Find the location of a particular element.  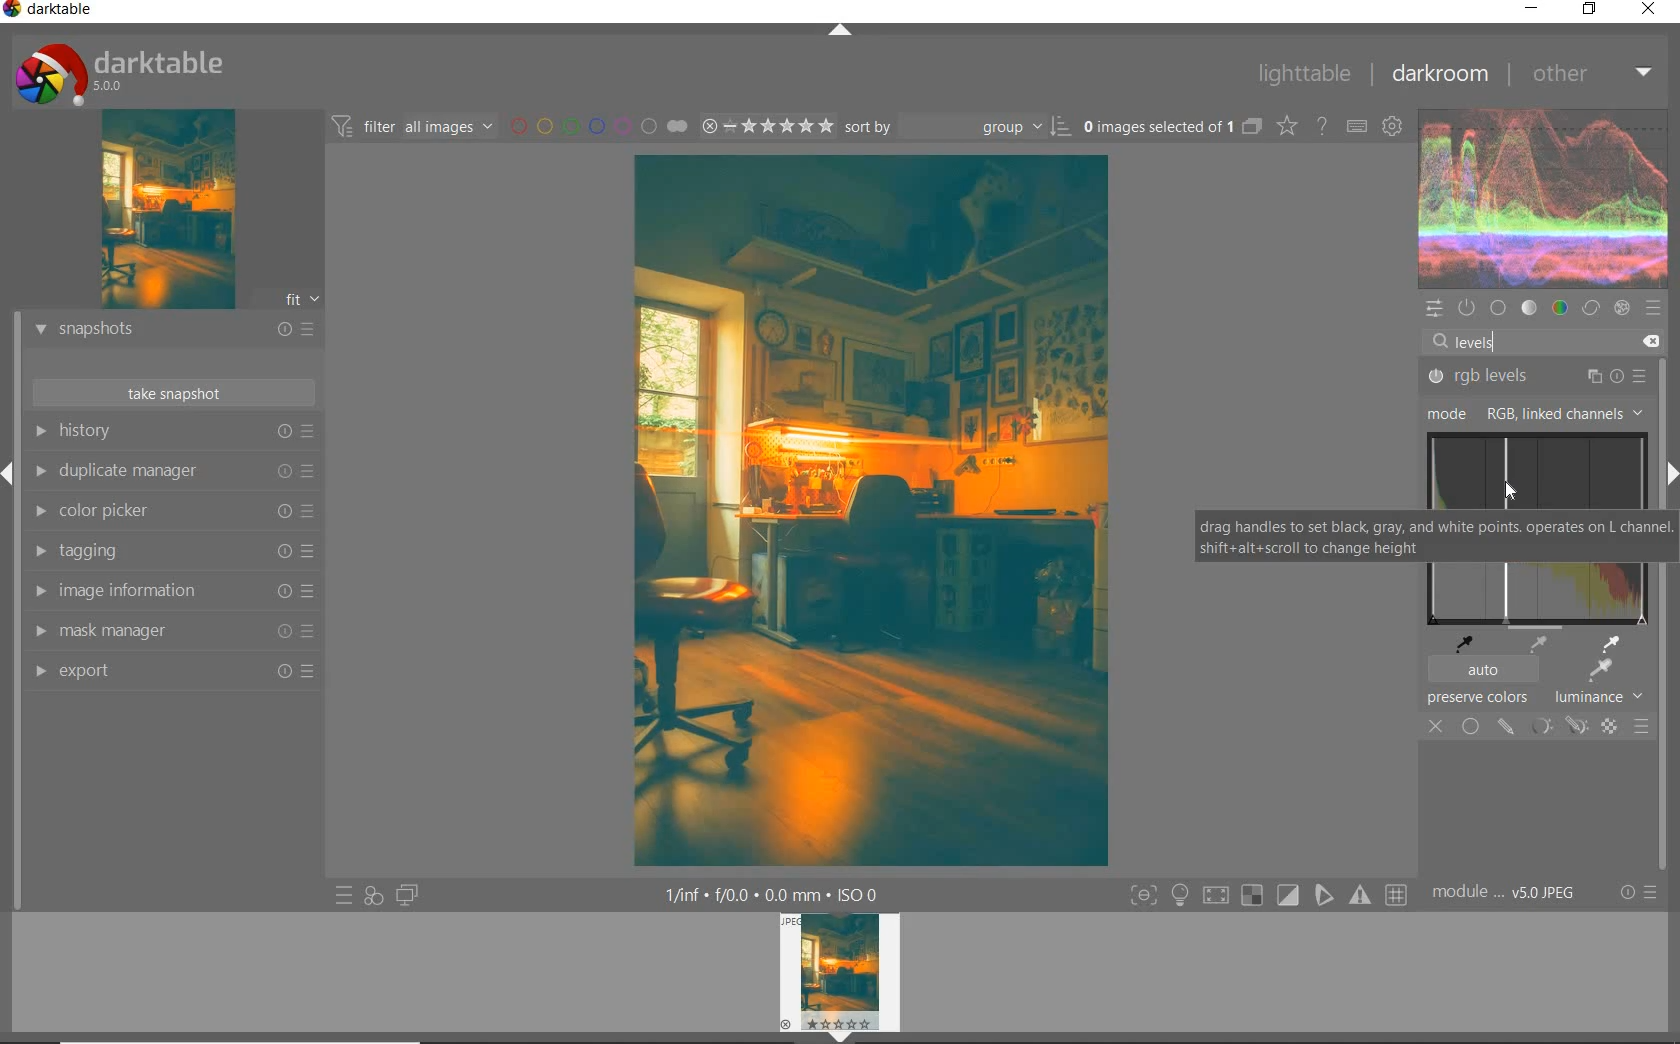

duplicate manager is located at coordinates (172, 471).